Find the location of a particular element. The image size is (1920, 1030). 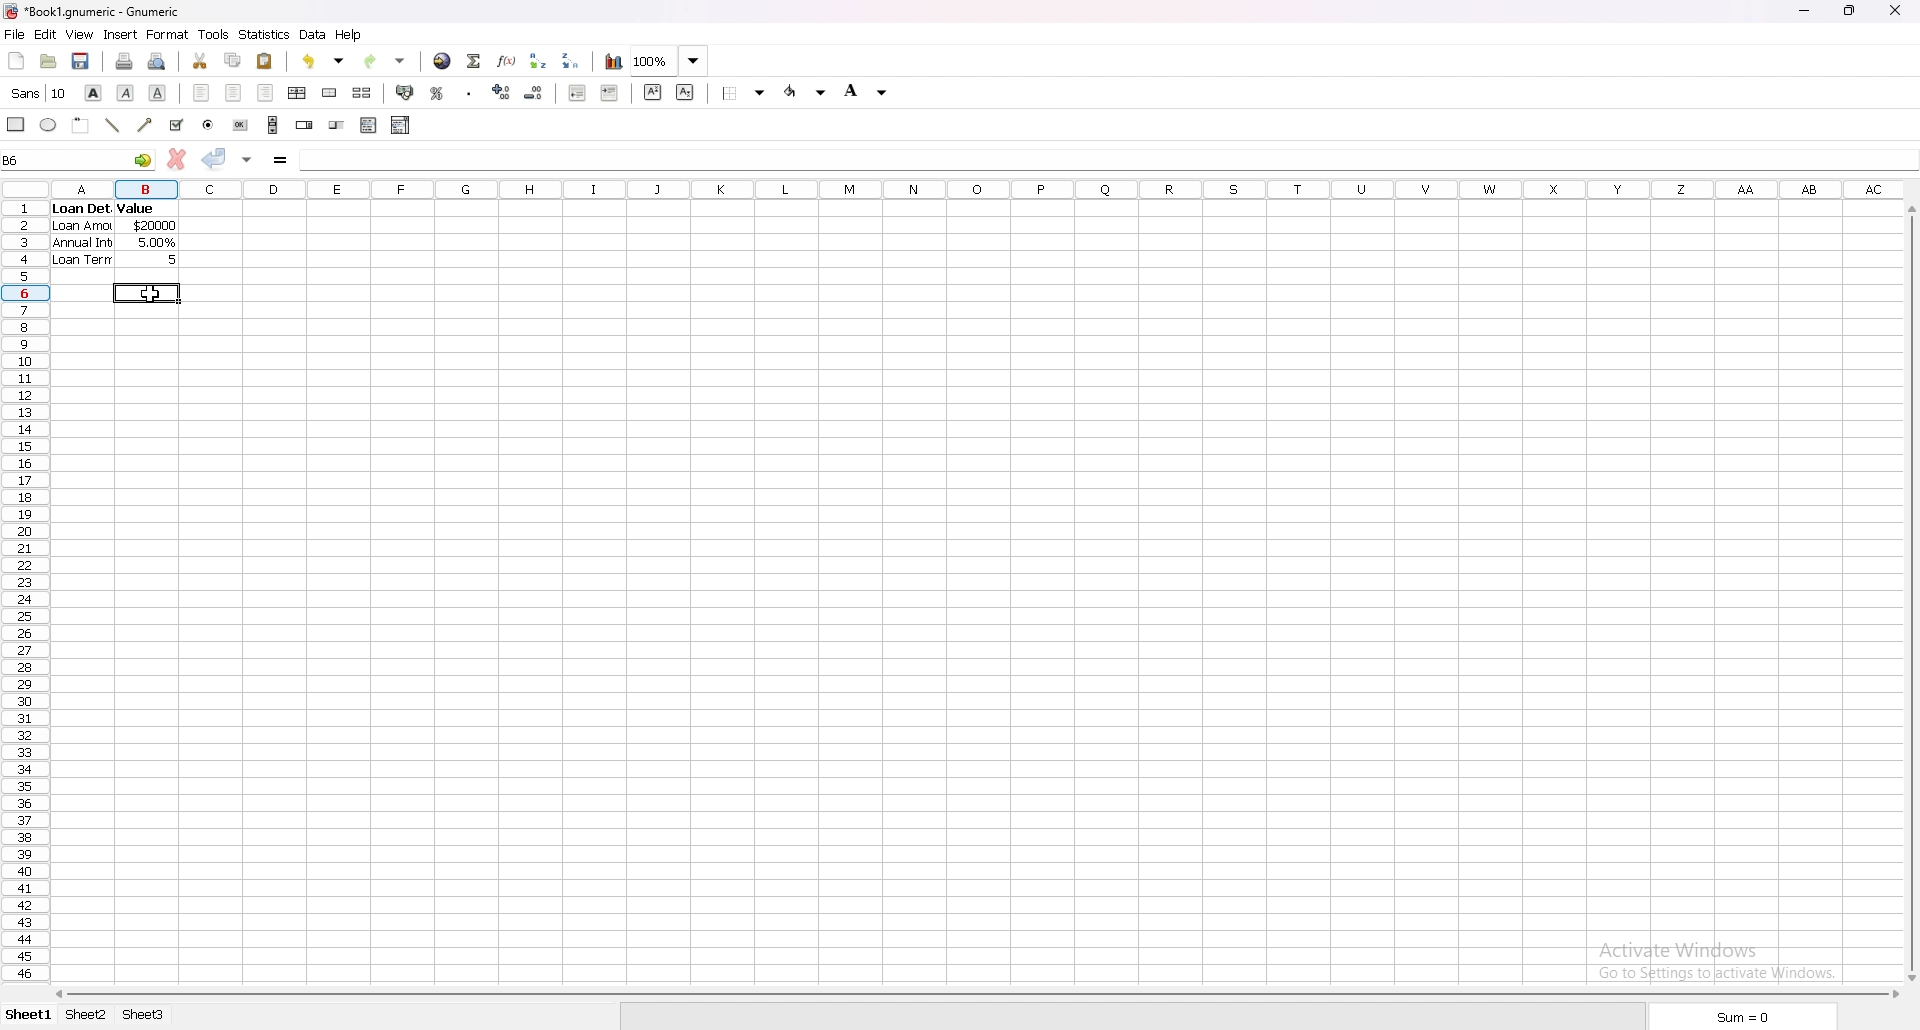

print is located at coordinates (126, 60).